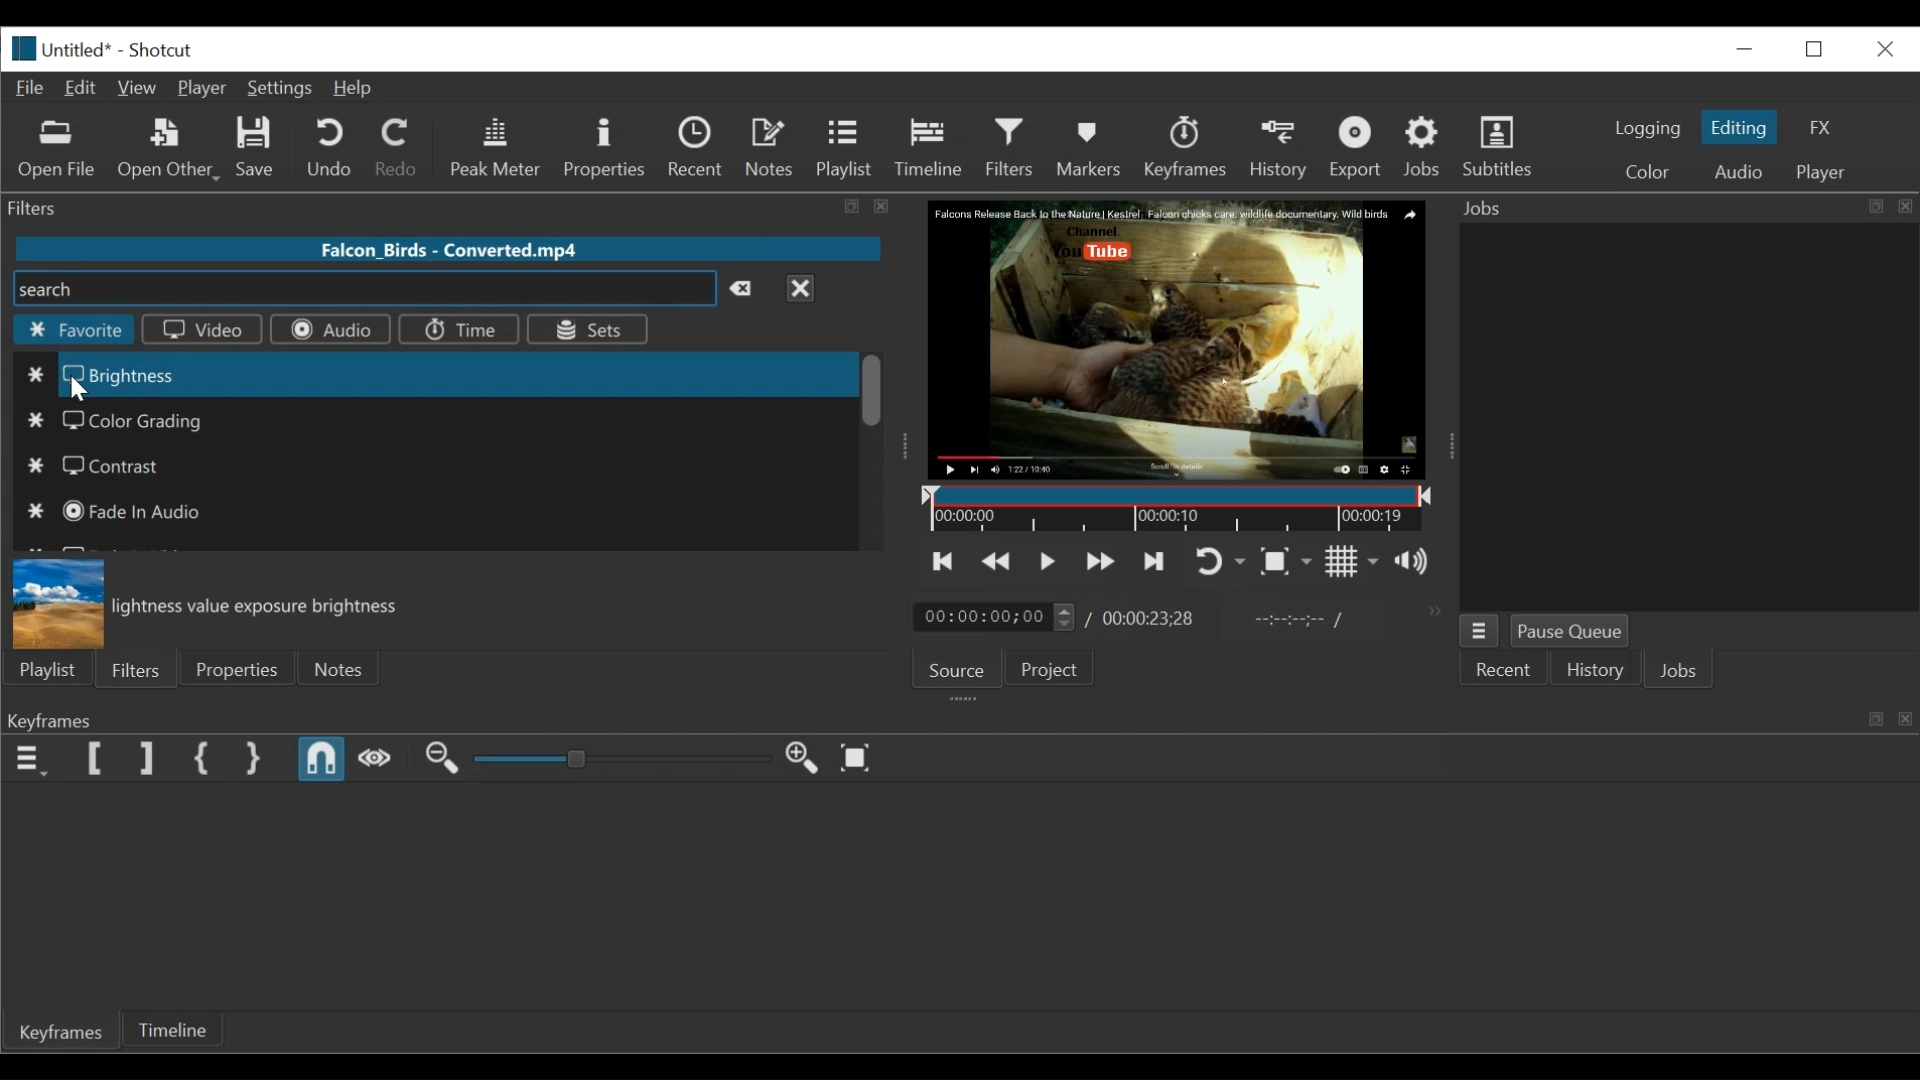 Image resolution: width=1920 pixels, height=1080 pixels. What do you see at coordinates (1498, 147) in the screenshot?
I see `Subtitles` at bounding box center [1498, 147].